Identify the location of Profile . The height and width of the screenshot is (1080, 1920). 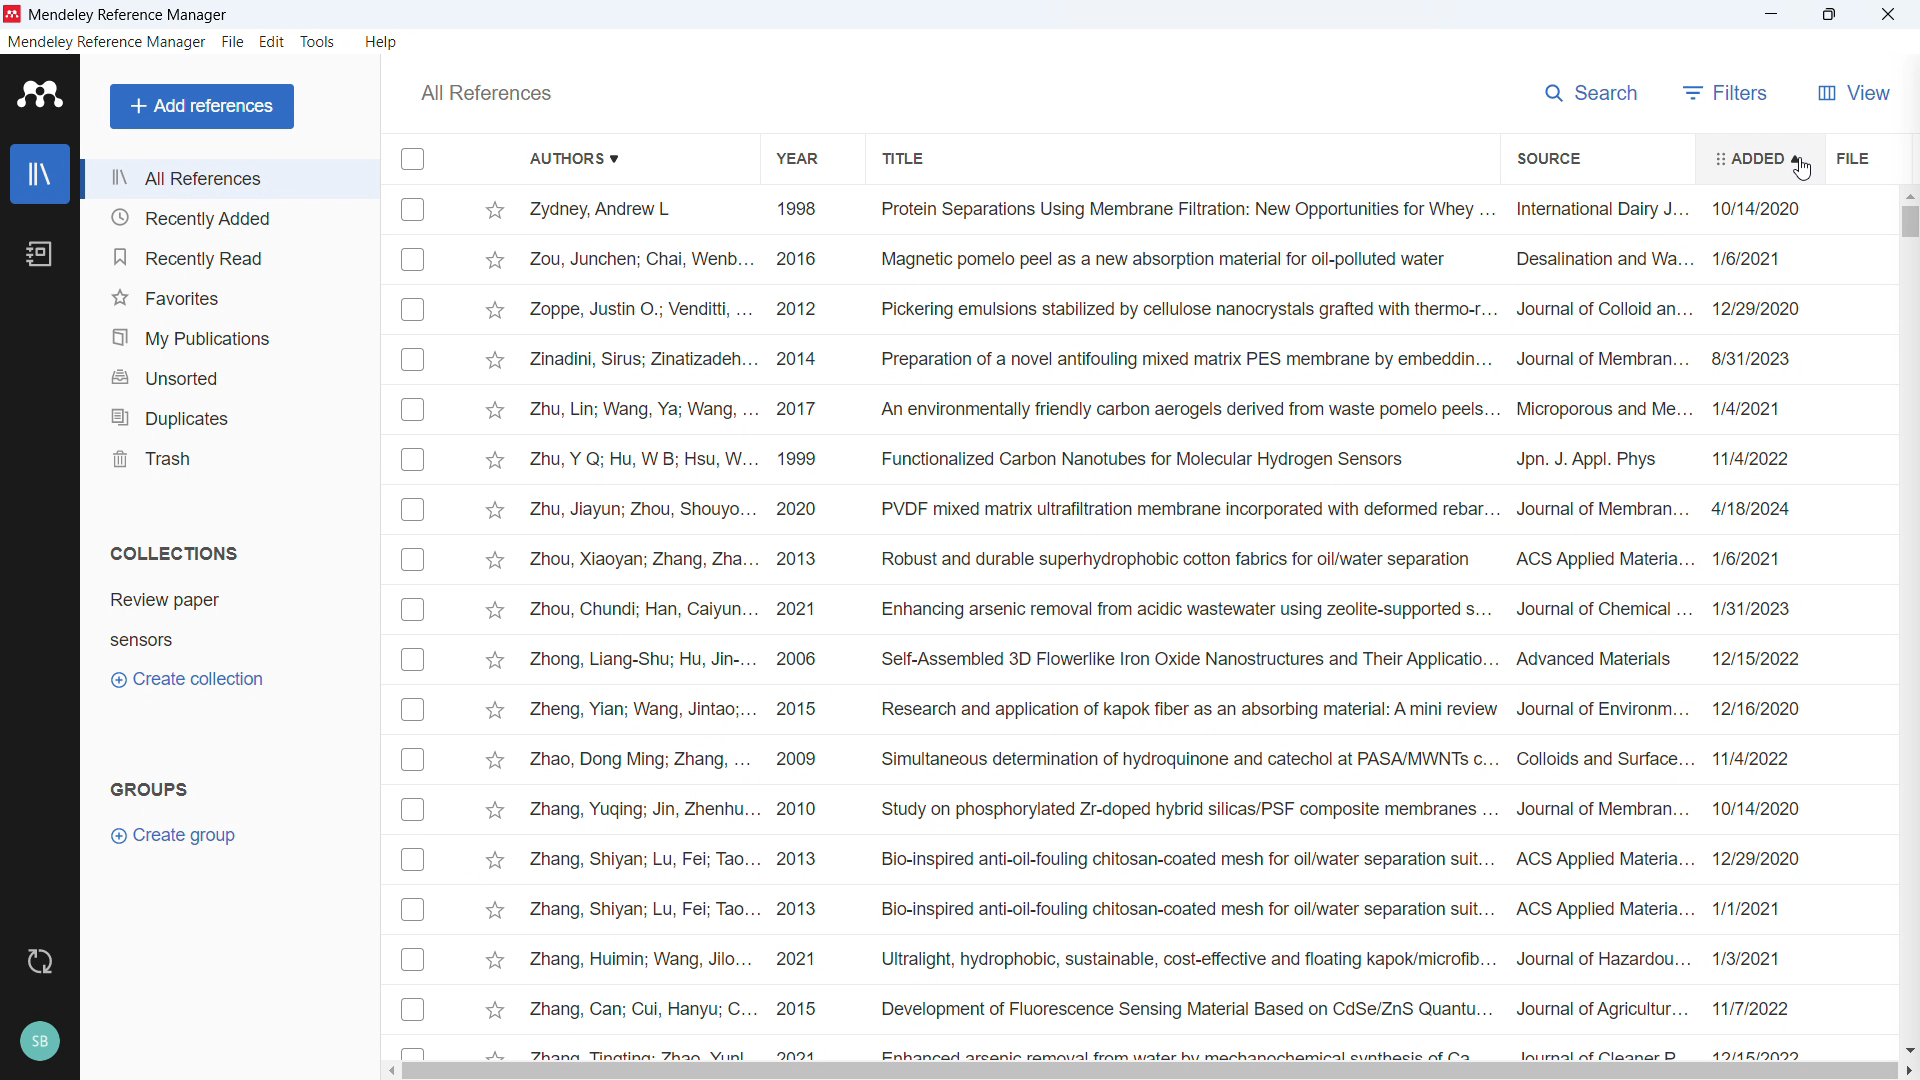
(40, 1041).